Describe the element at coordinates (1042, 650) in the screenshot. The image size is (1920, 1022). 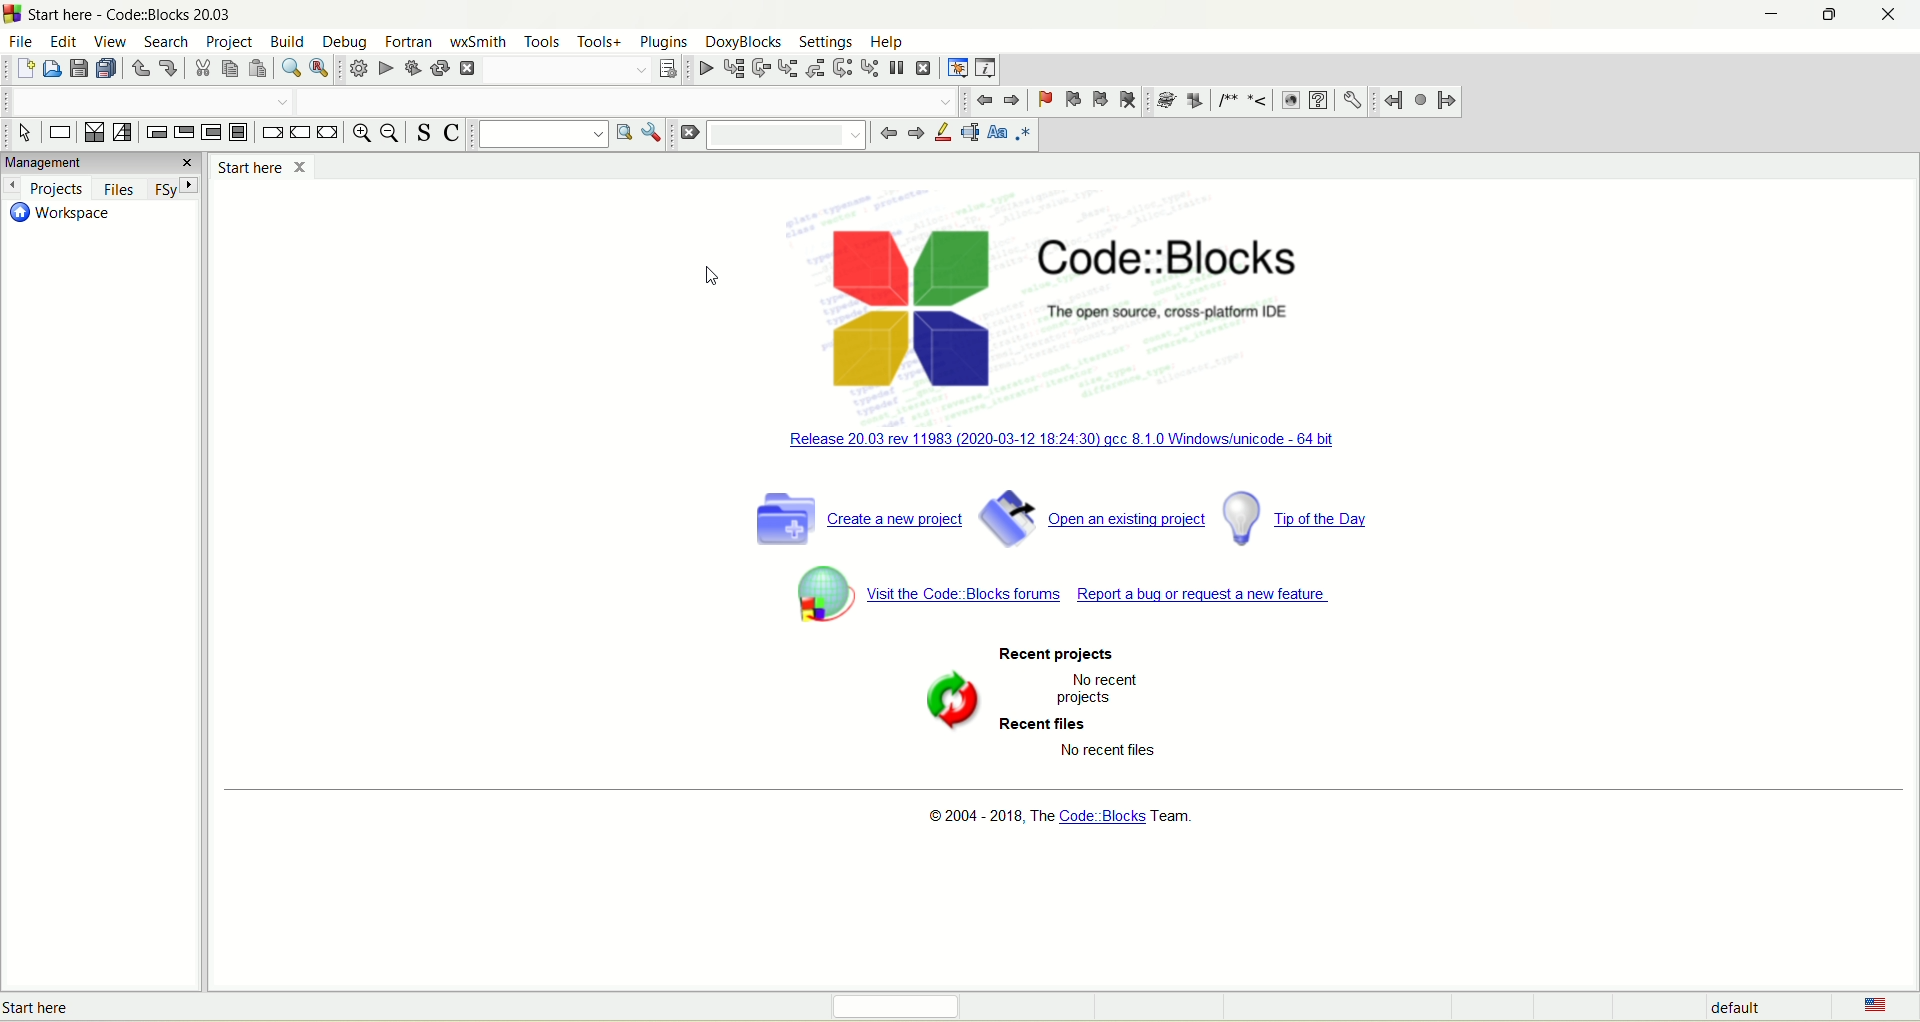
I see `recent projects` at that location.